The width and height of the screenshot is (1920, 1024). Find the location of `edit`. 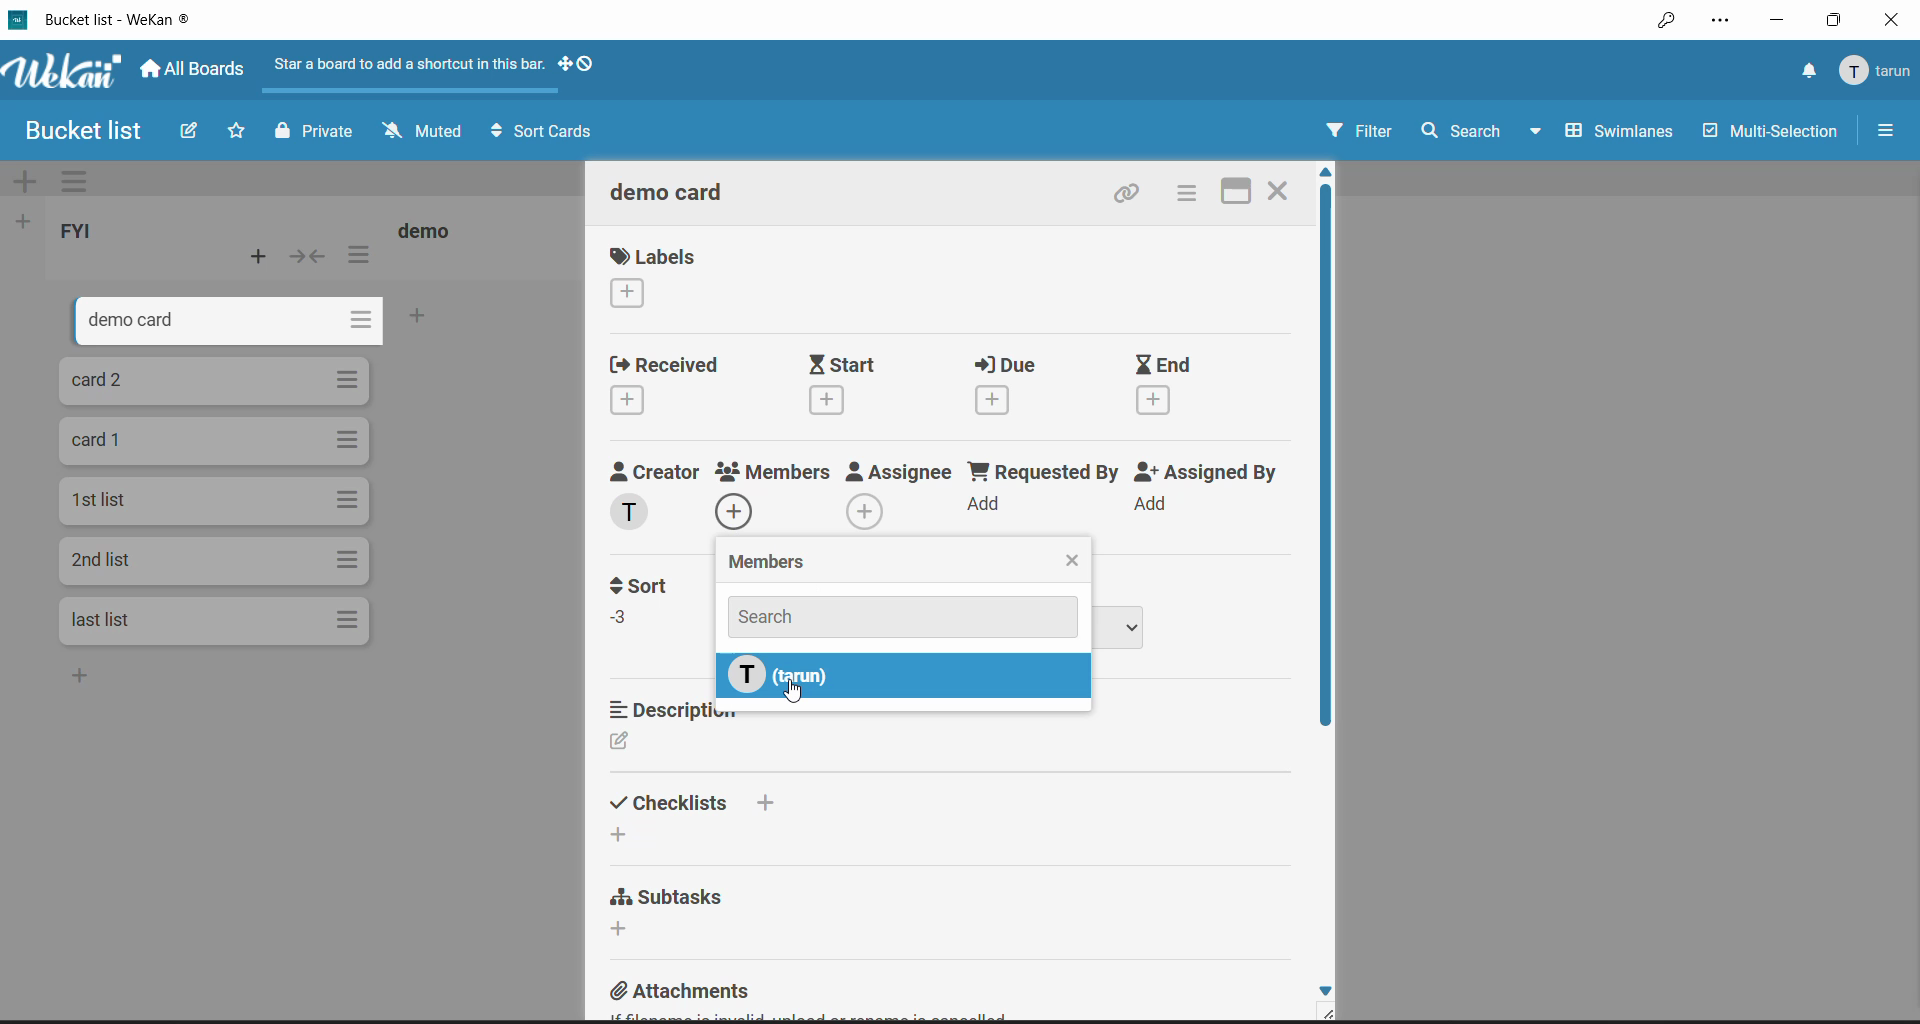

edit is located at coordinates (623, 744).